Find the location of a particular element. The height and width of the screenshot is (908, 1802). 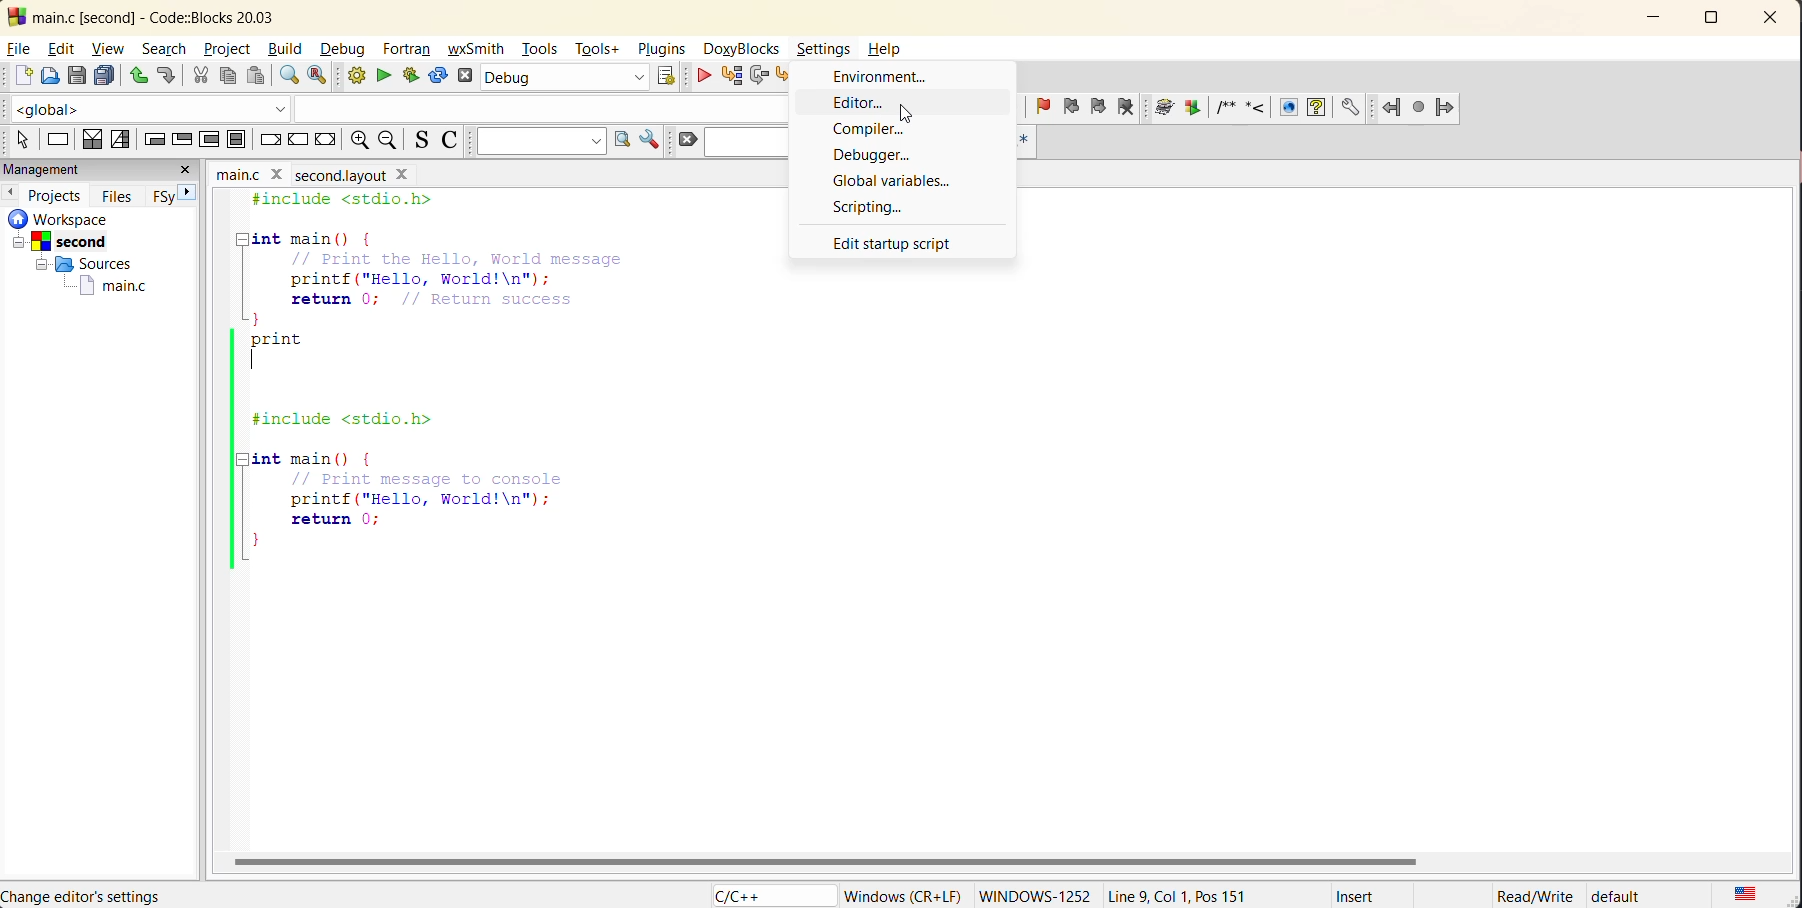

Second is located at coordinates (78, 239).